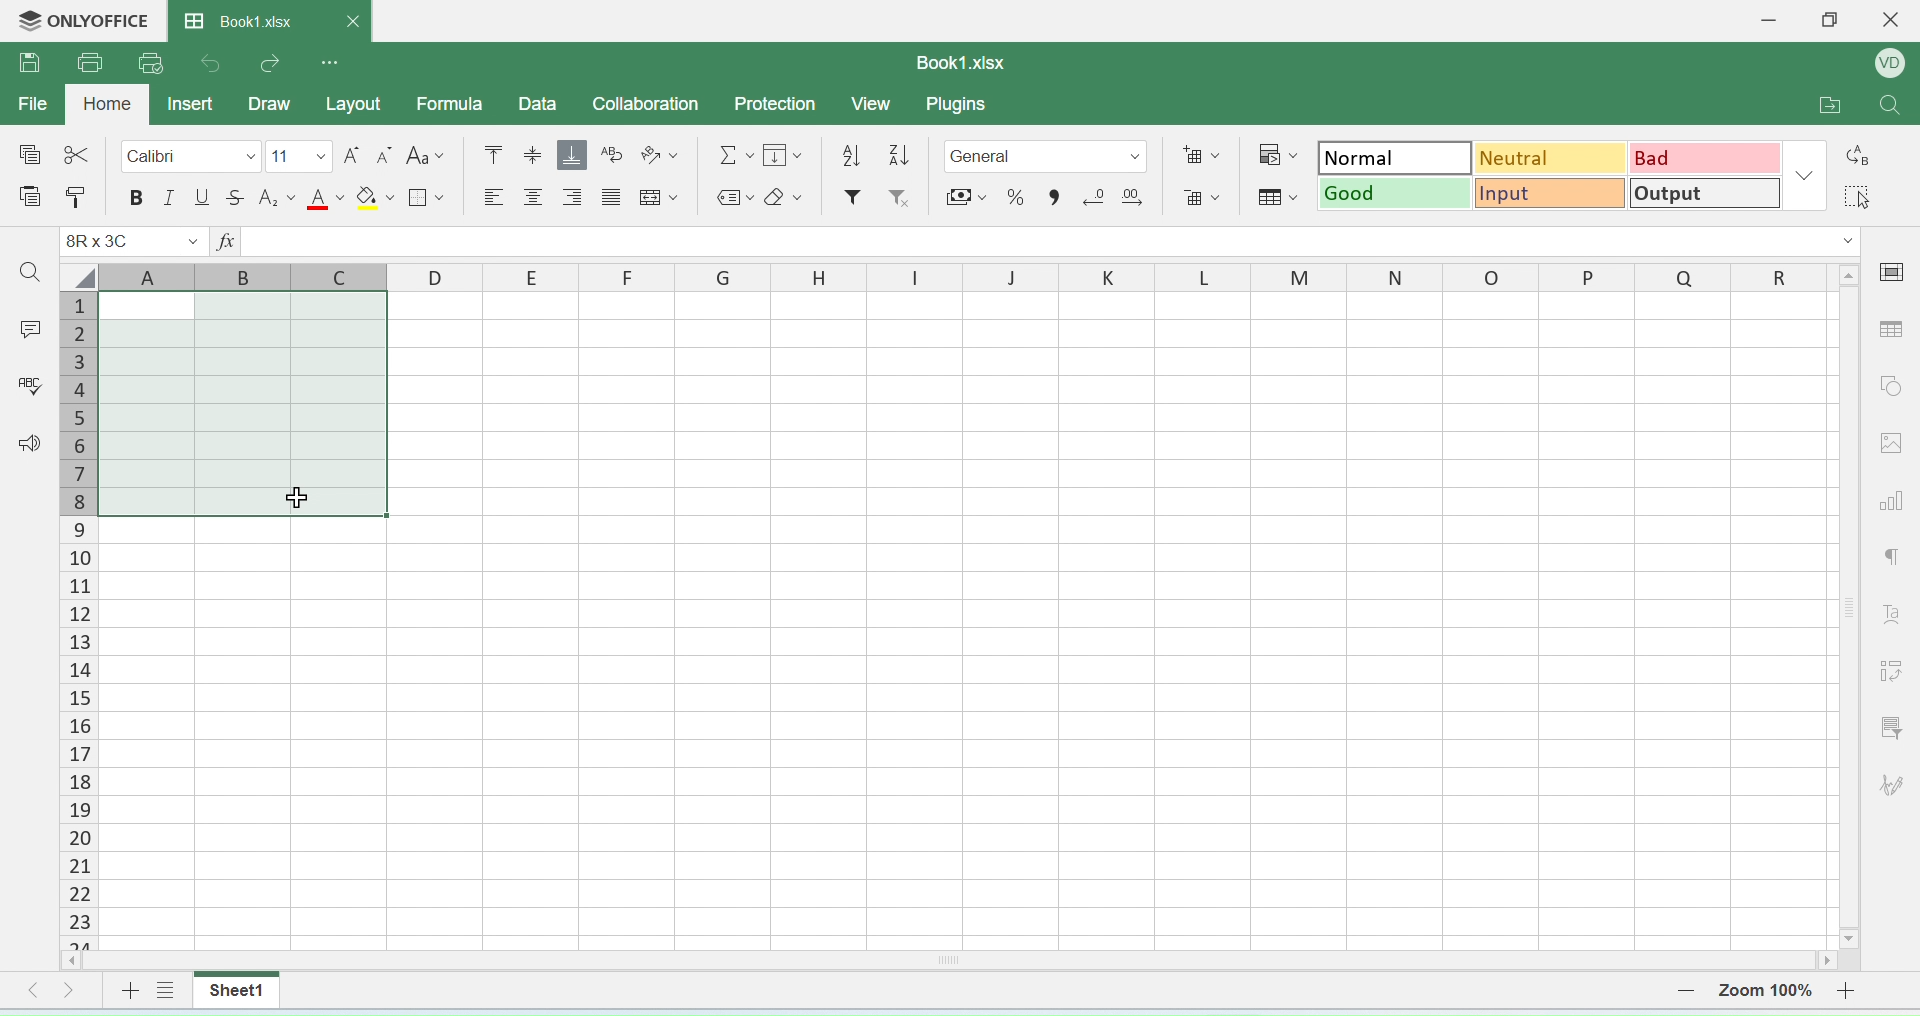 The width and height of the screenshot is (1920, 1016). Describe the element at coordinates (1859, 197) in the screenshot. I see `select` at that location.